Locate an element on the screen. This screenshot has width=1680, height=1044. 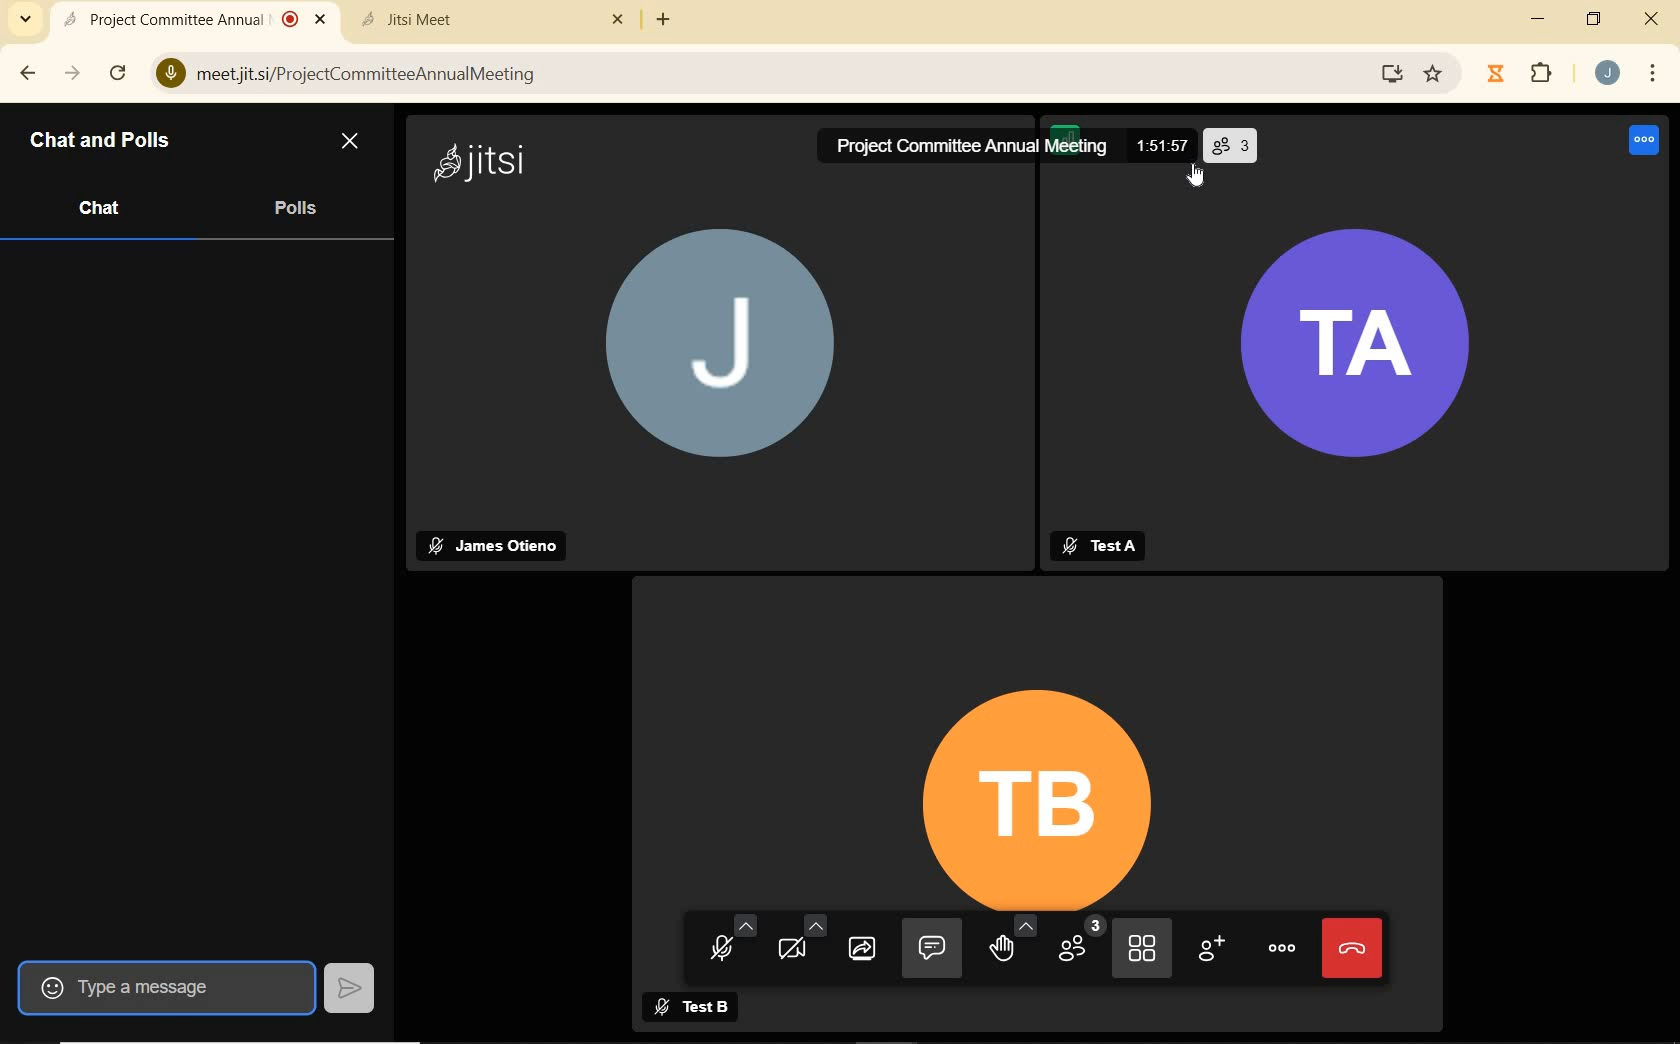
extensions is located at coordinates (1543, 73).